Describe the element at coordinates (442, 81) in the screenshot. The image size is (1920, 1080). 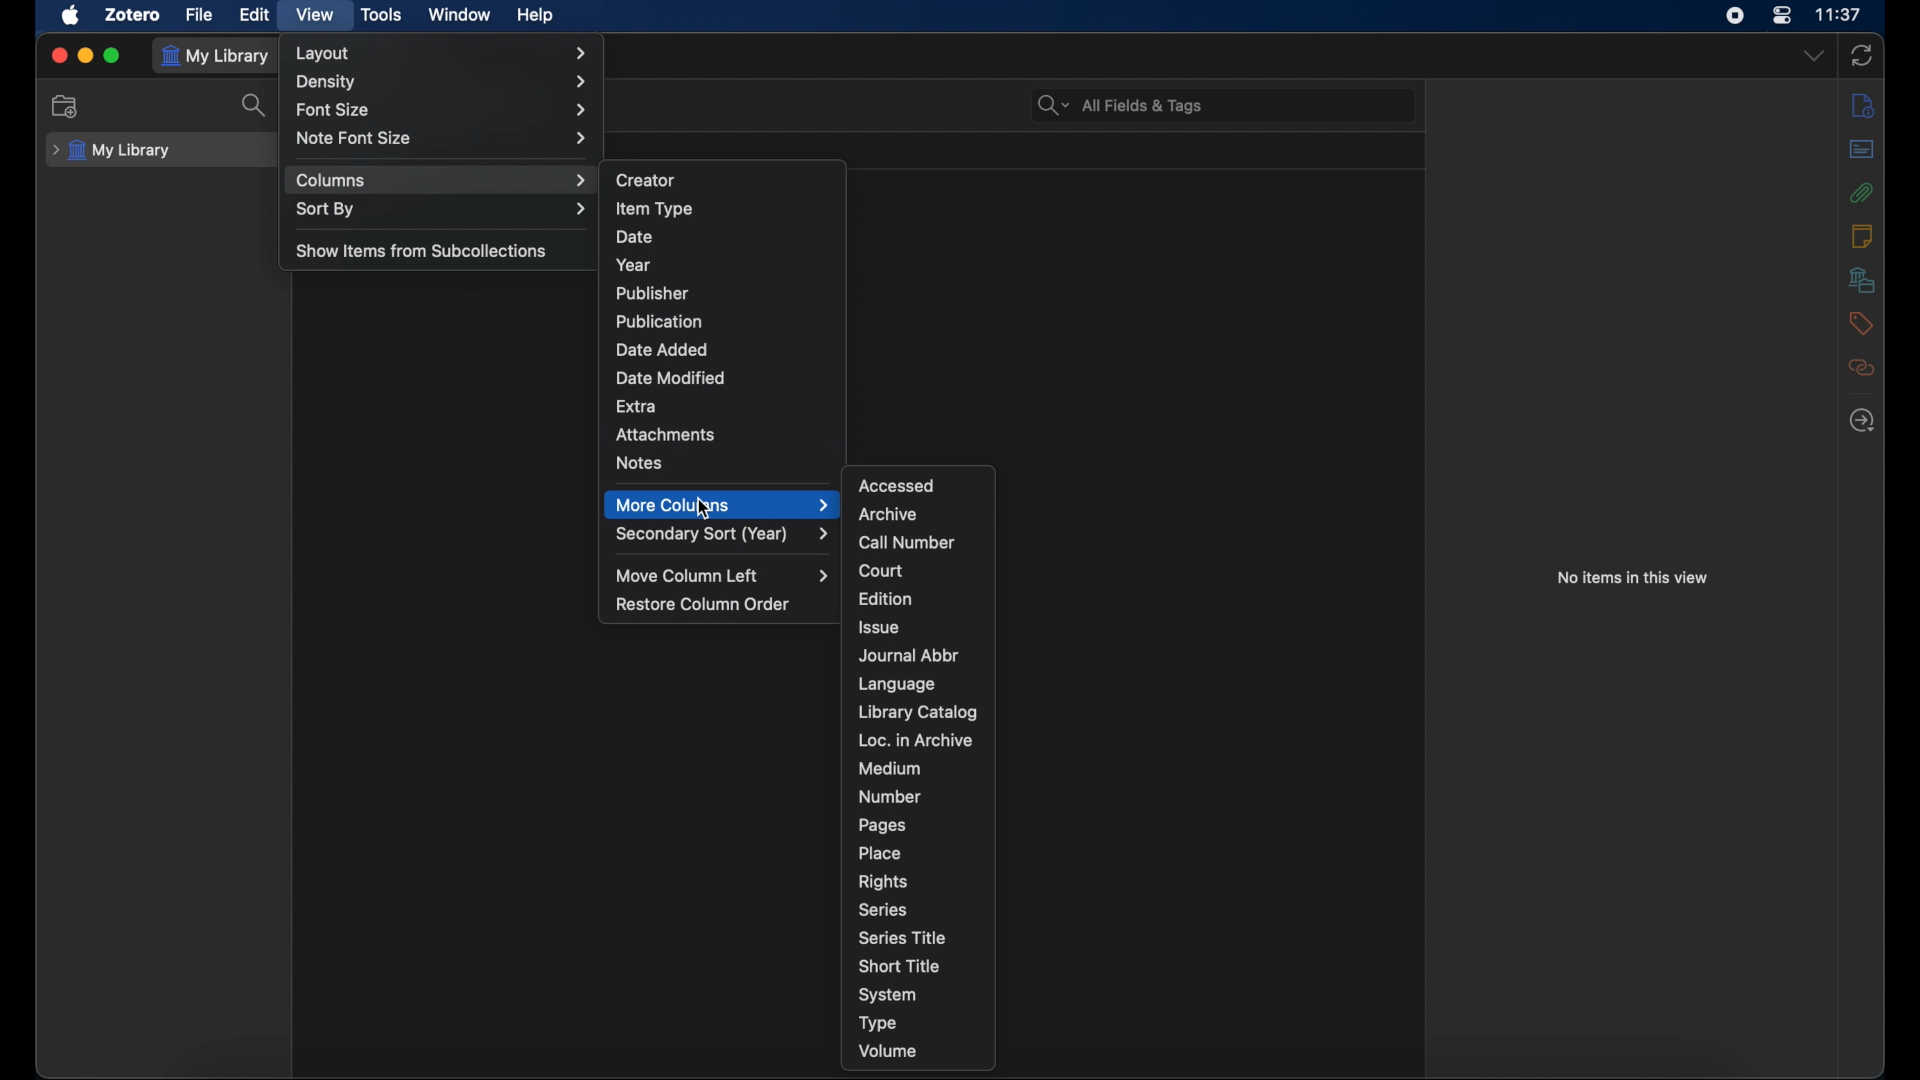
I see `density` at that location.